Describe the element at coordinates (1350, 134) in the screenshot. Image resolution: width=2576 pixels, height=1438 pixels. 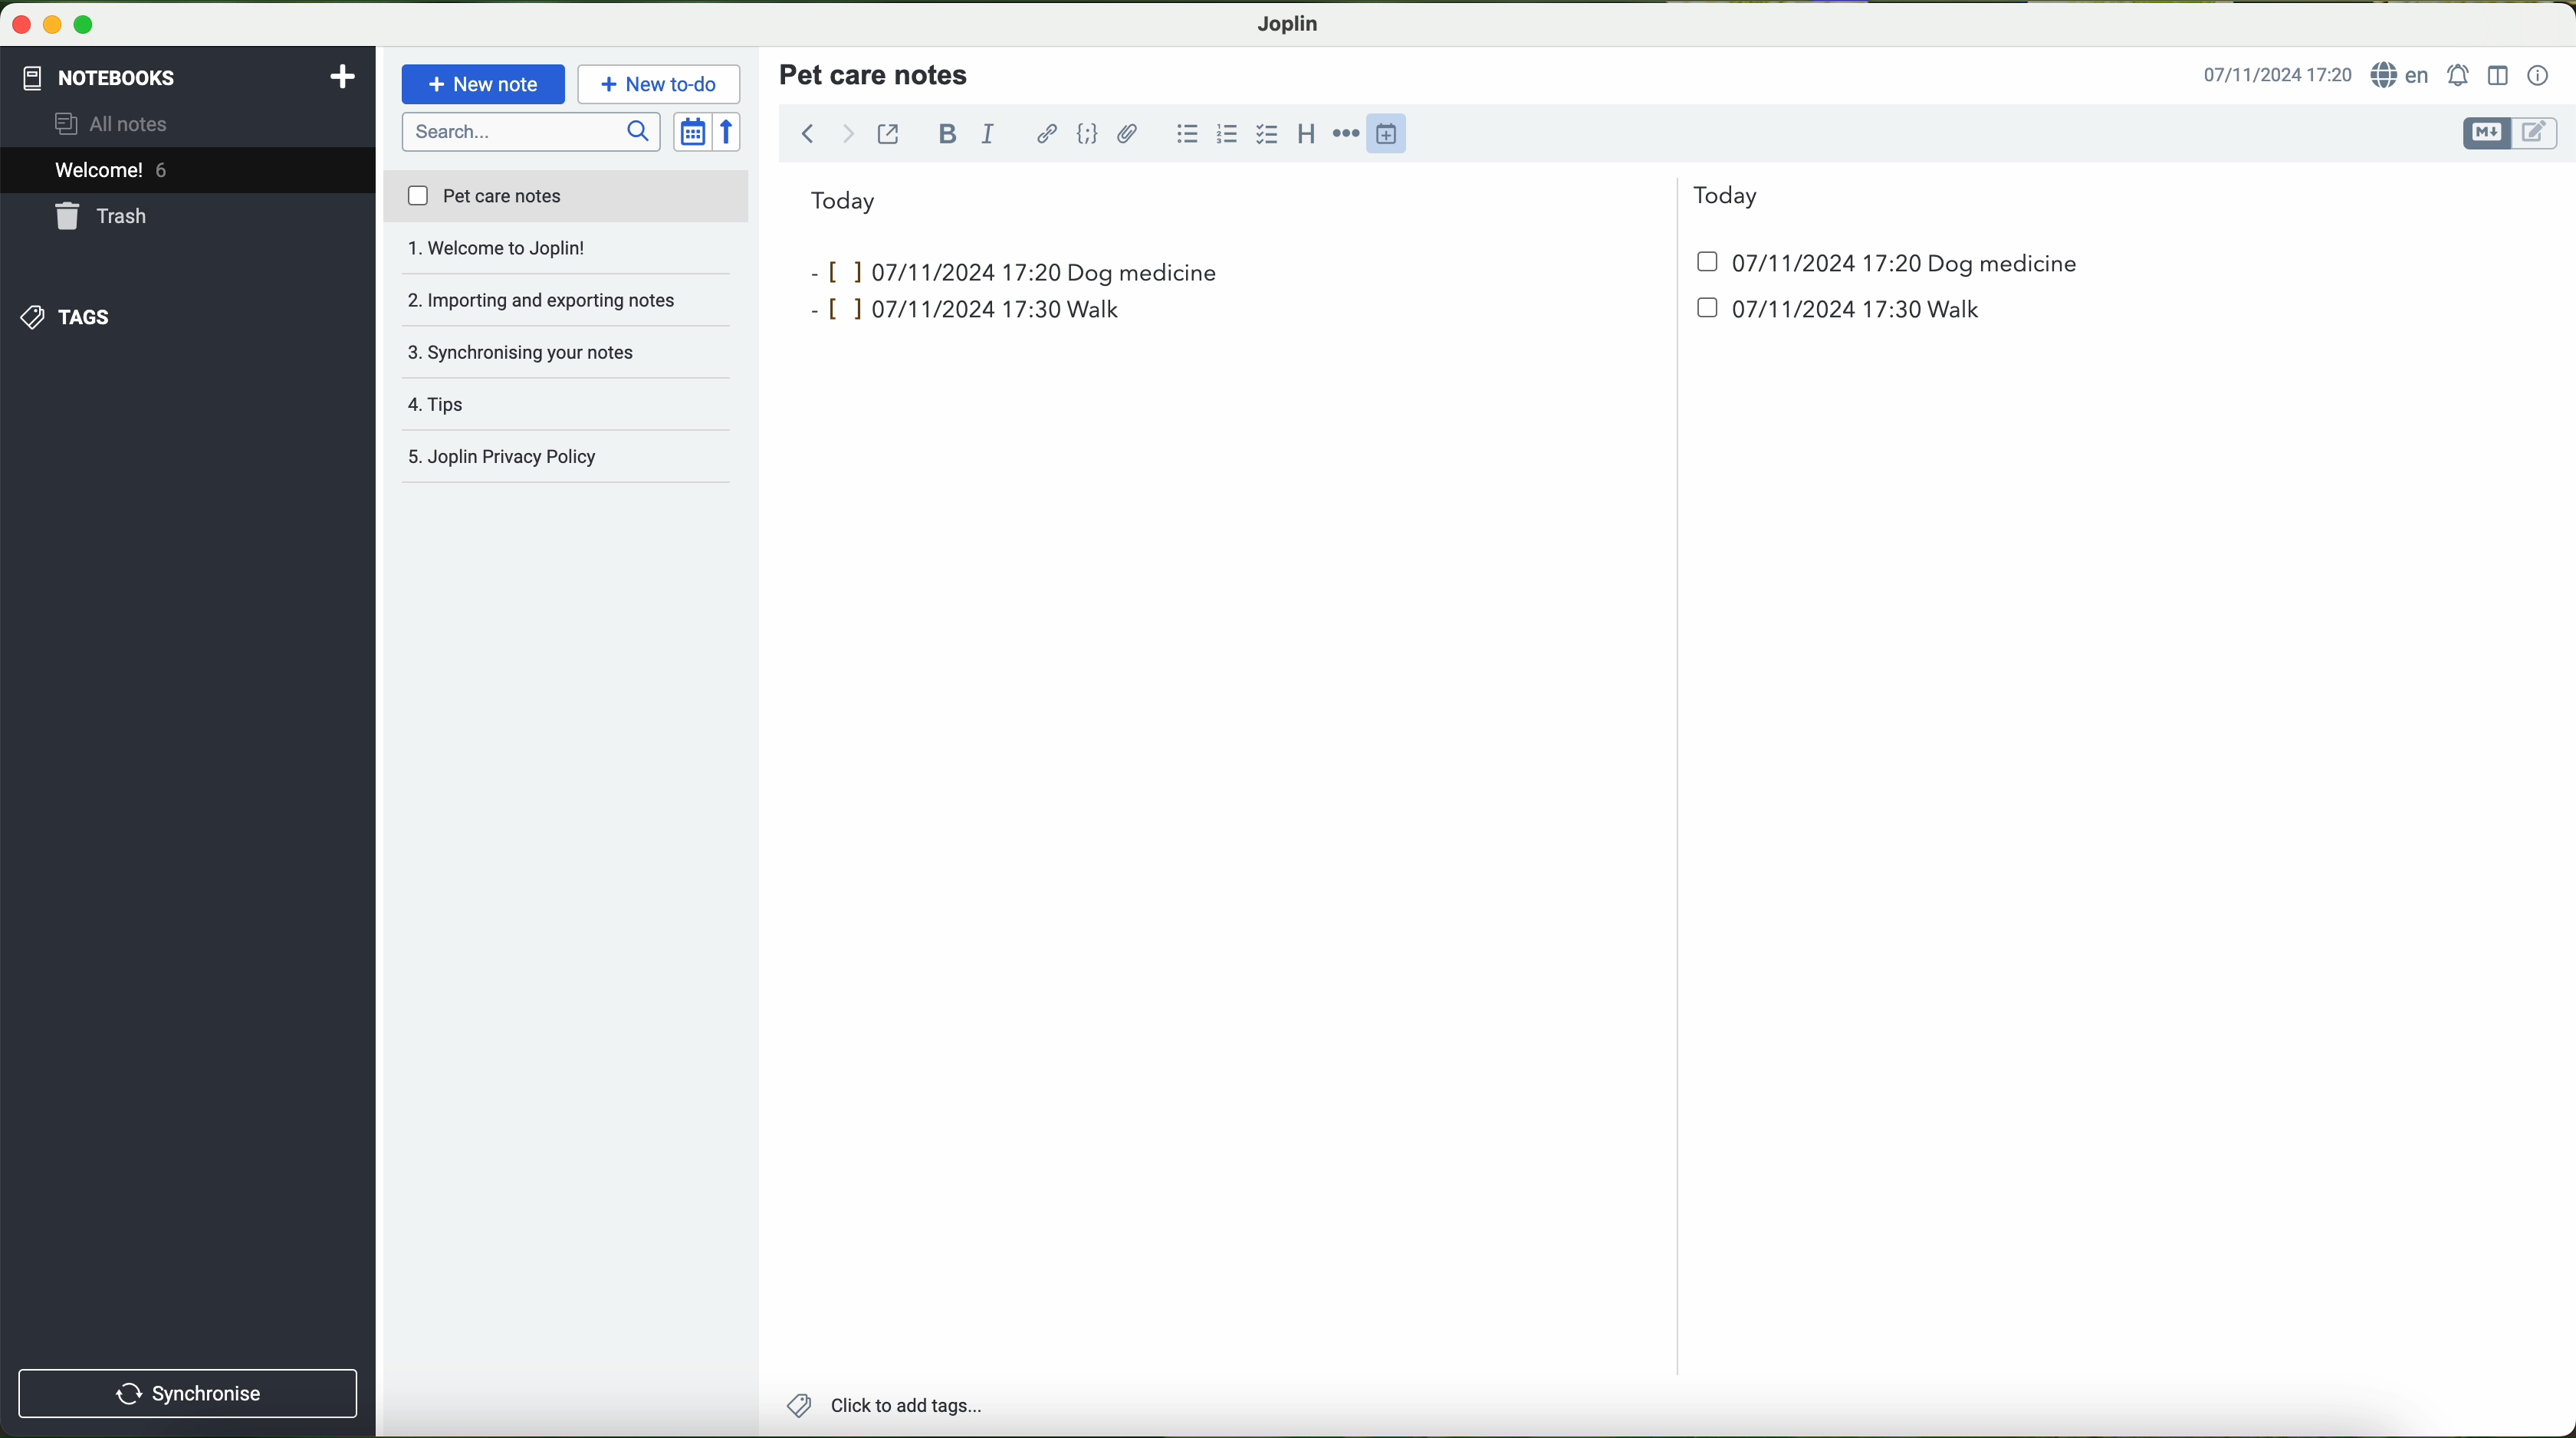
I see `horizontal rule` at that location.